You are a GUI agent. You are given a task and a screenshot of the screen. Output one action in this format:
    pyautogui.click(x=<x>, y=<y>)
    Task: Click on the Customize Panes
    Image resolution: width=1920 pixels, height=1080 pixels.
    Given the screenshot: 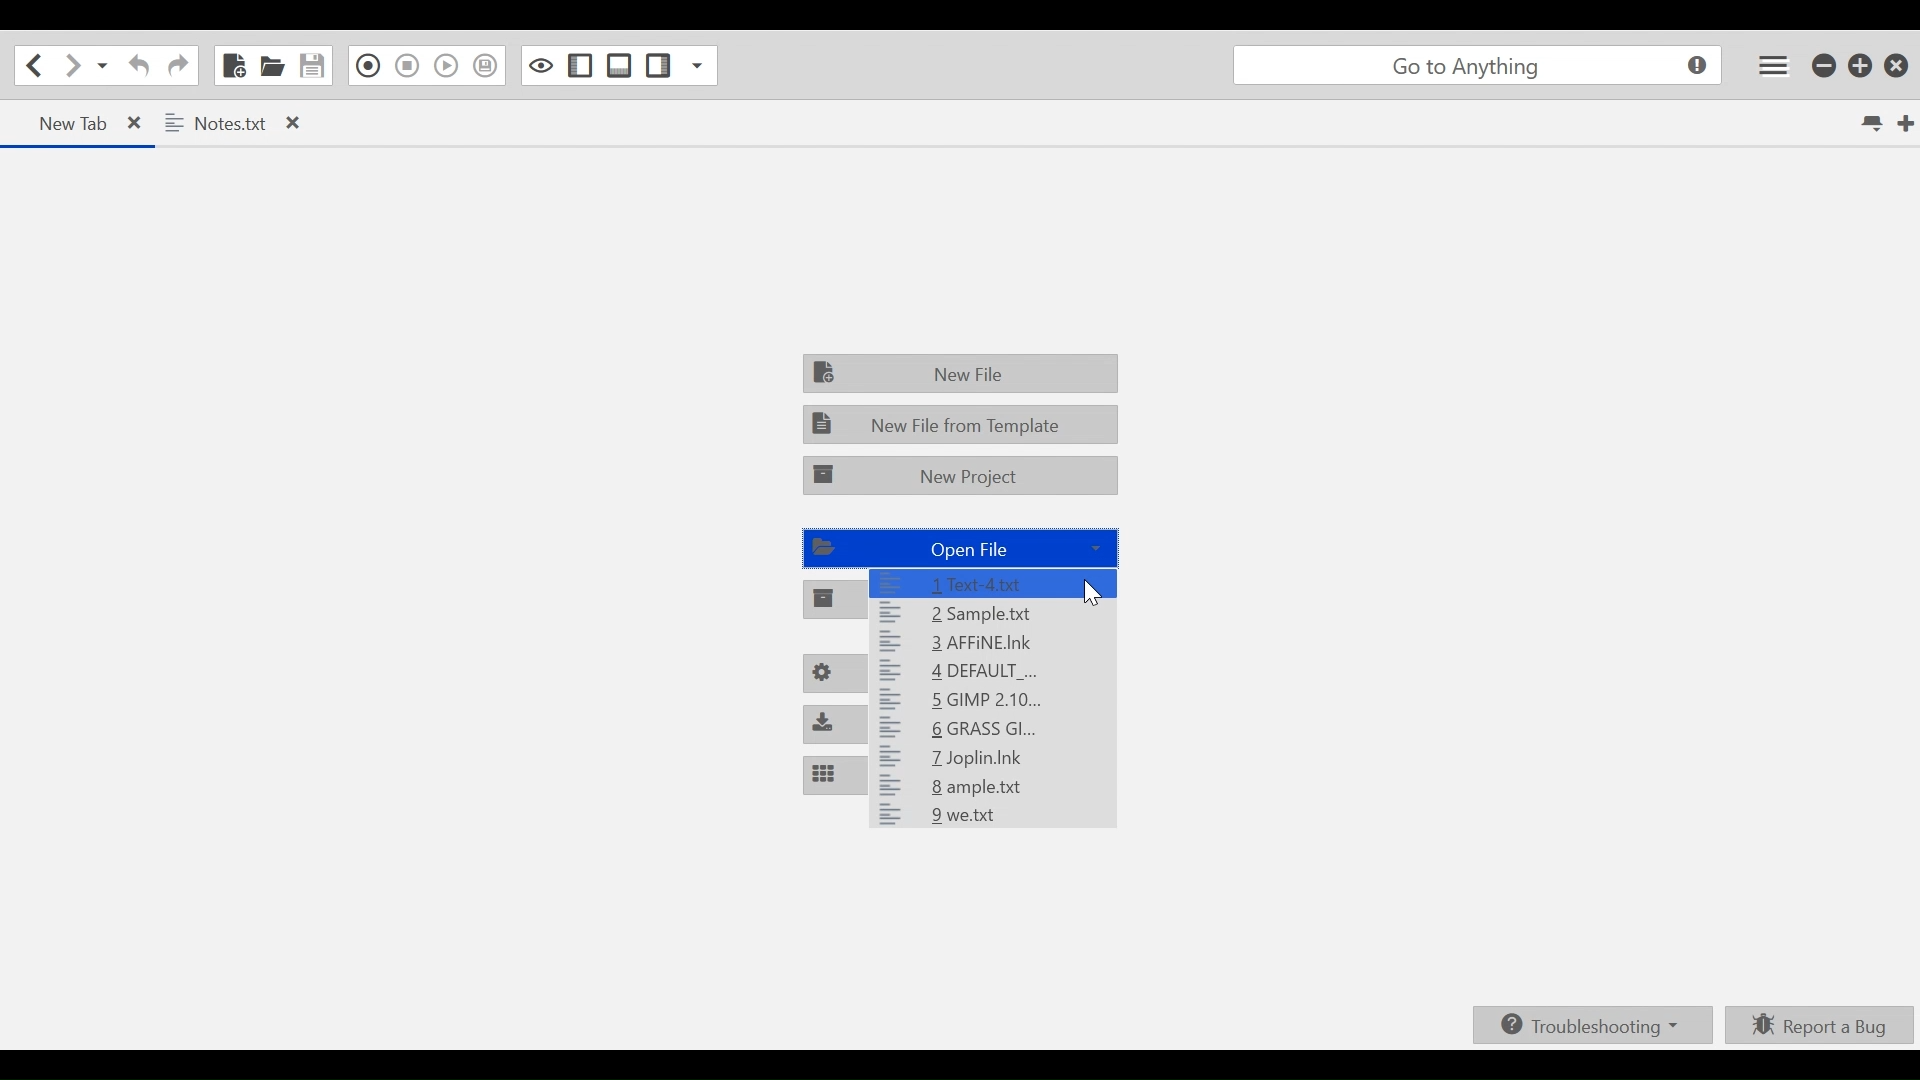 What is the action you would take?
    pyautogui.click(x=835, y=773)
    